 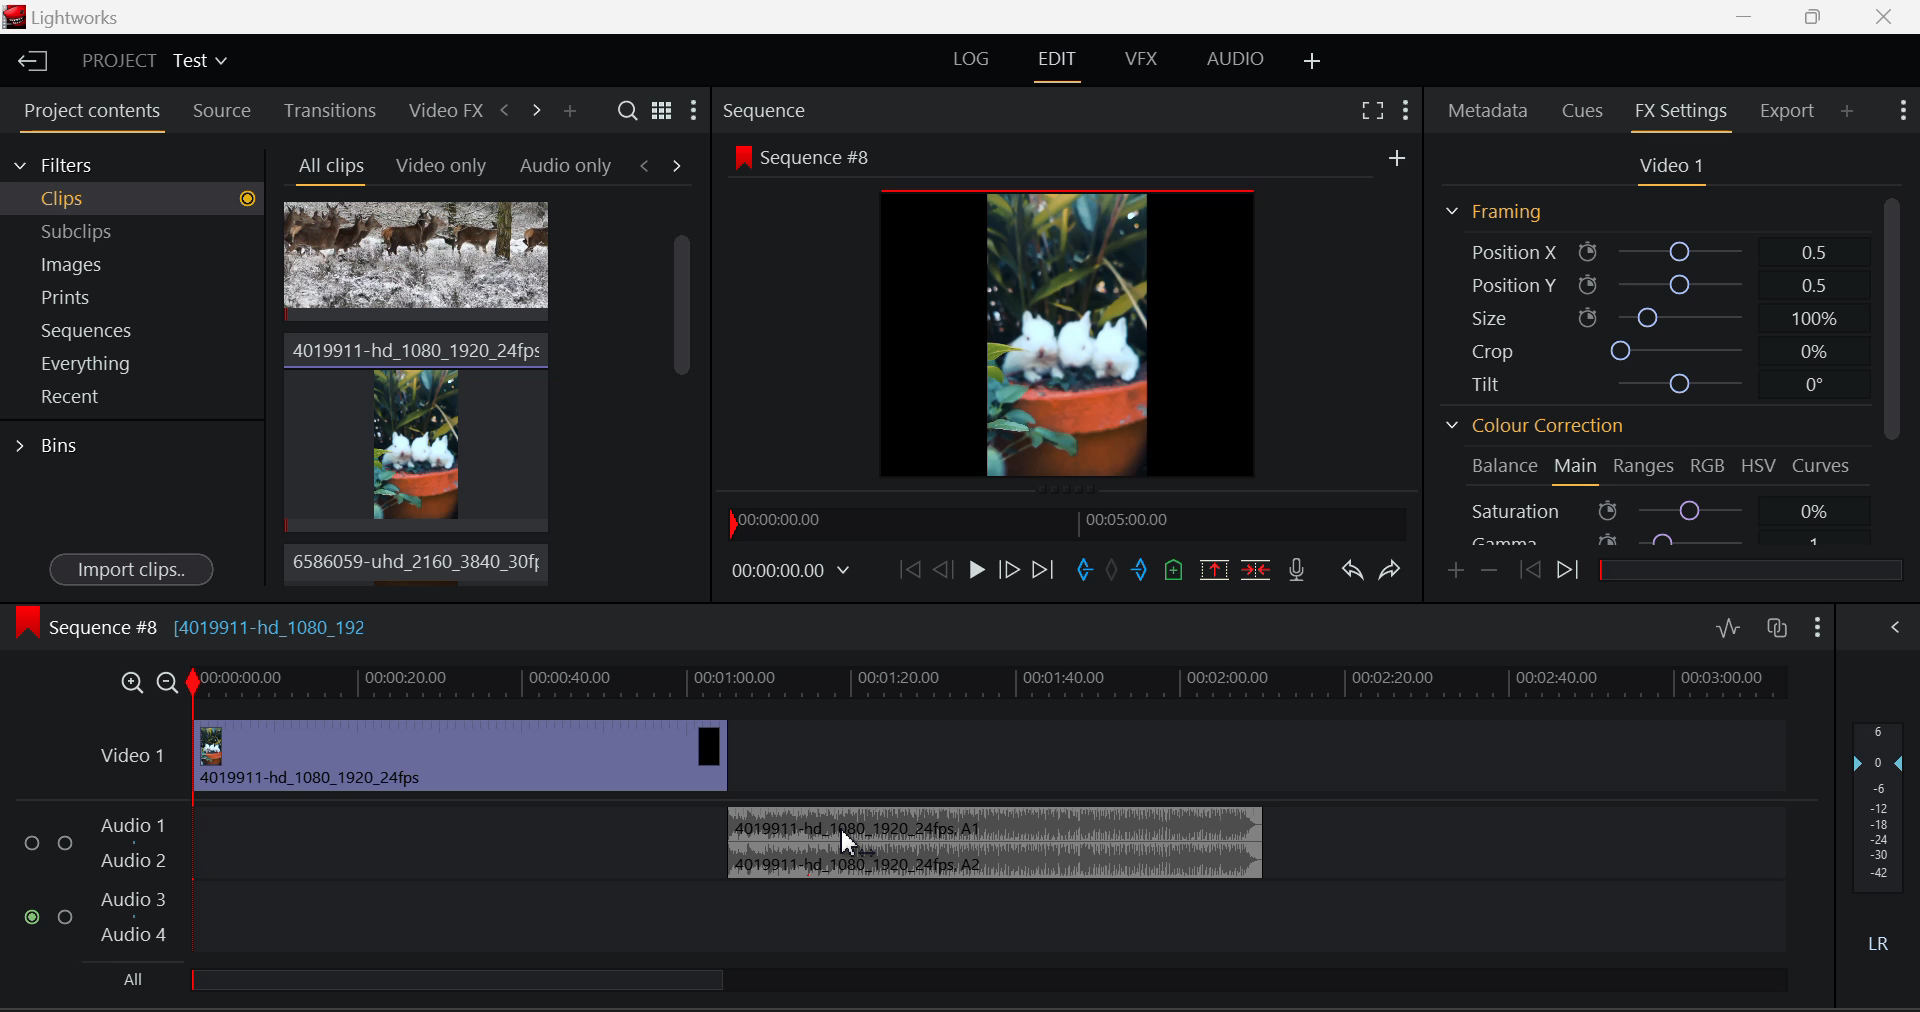 What do you see at coordinates (1658, 382) in the screenshot?
I see `Tilt` at bounding box center [1658, 382].